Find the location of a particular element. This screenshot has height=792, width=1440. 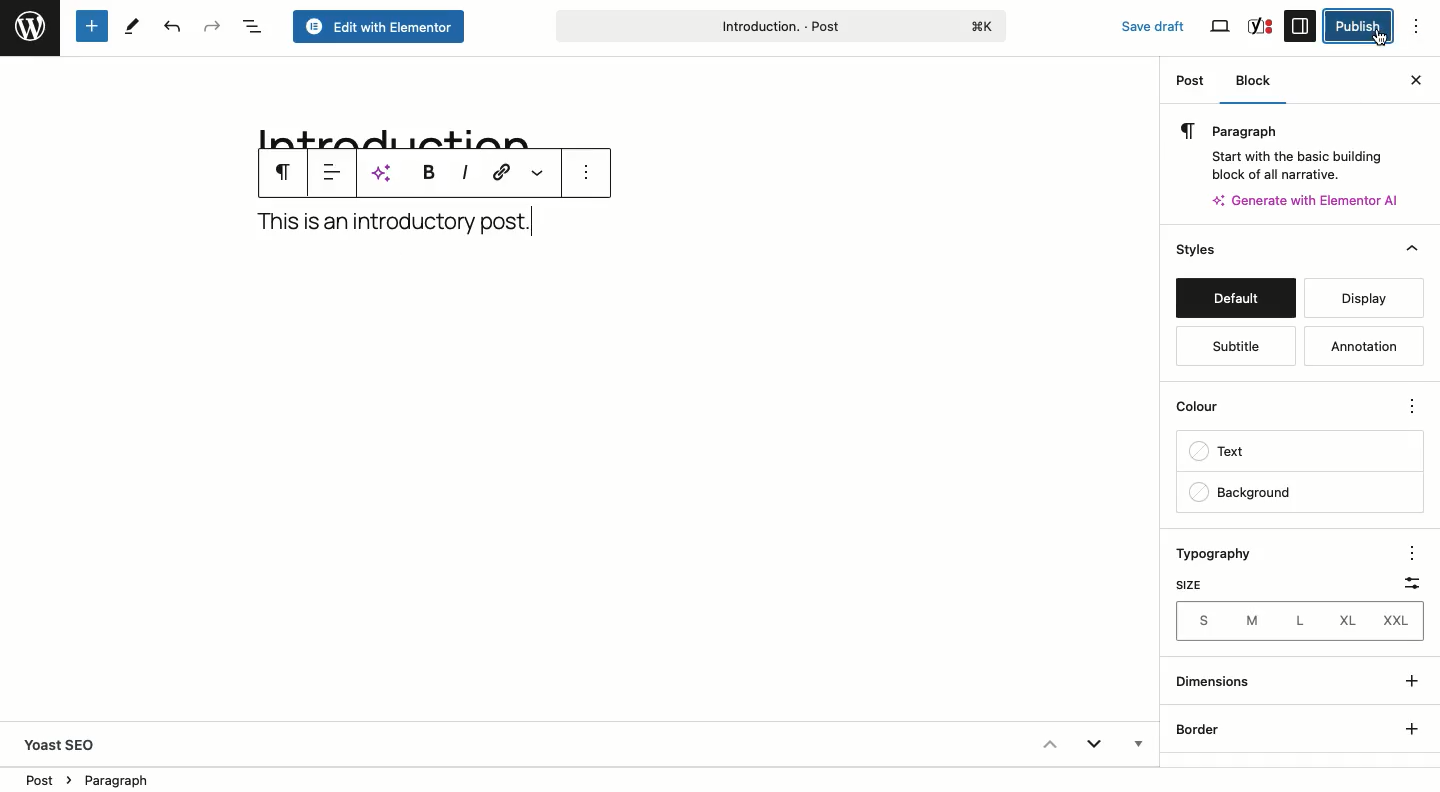

Color is located at coordinates (1208, 411).